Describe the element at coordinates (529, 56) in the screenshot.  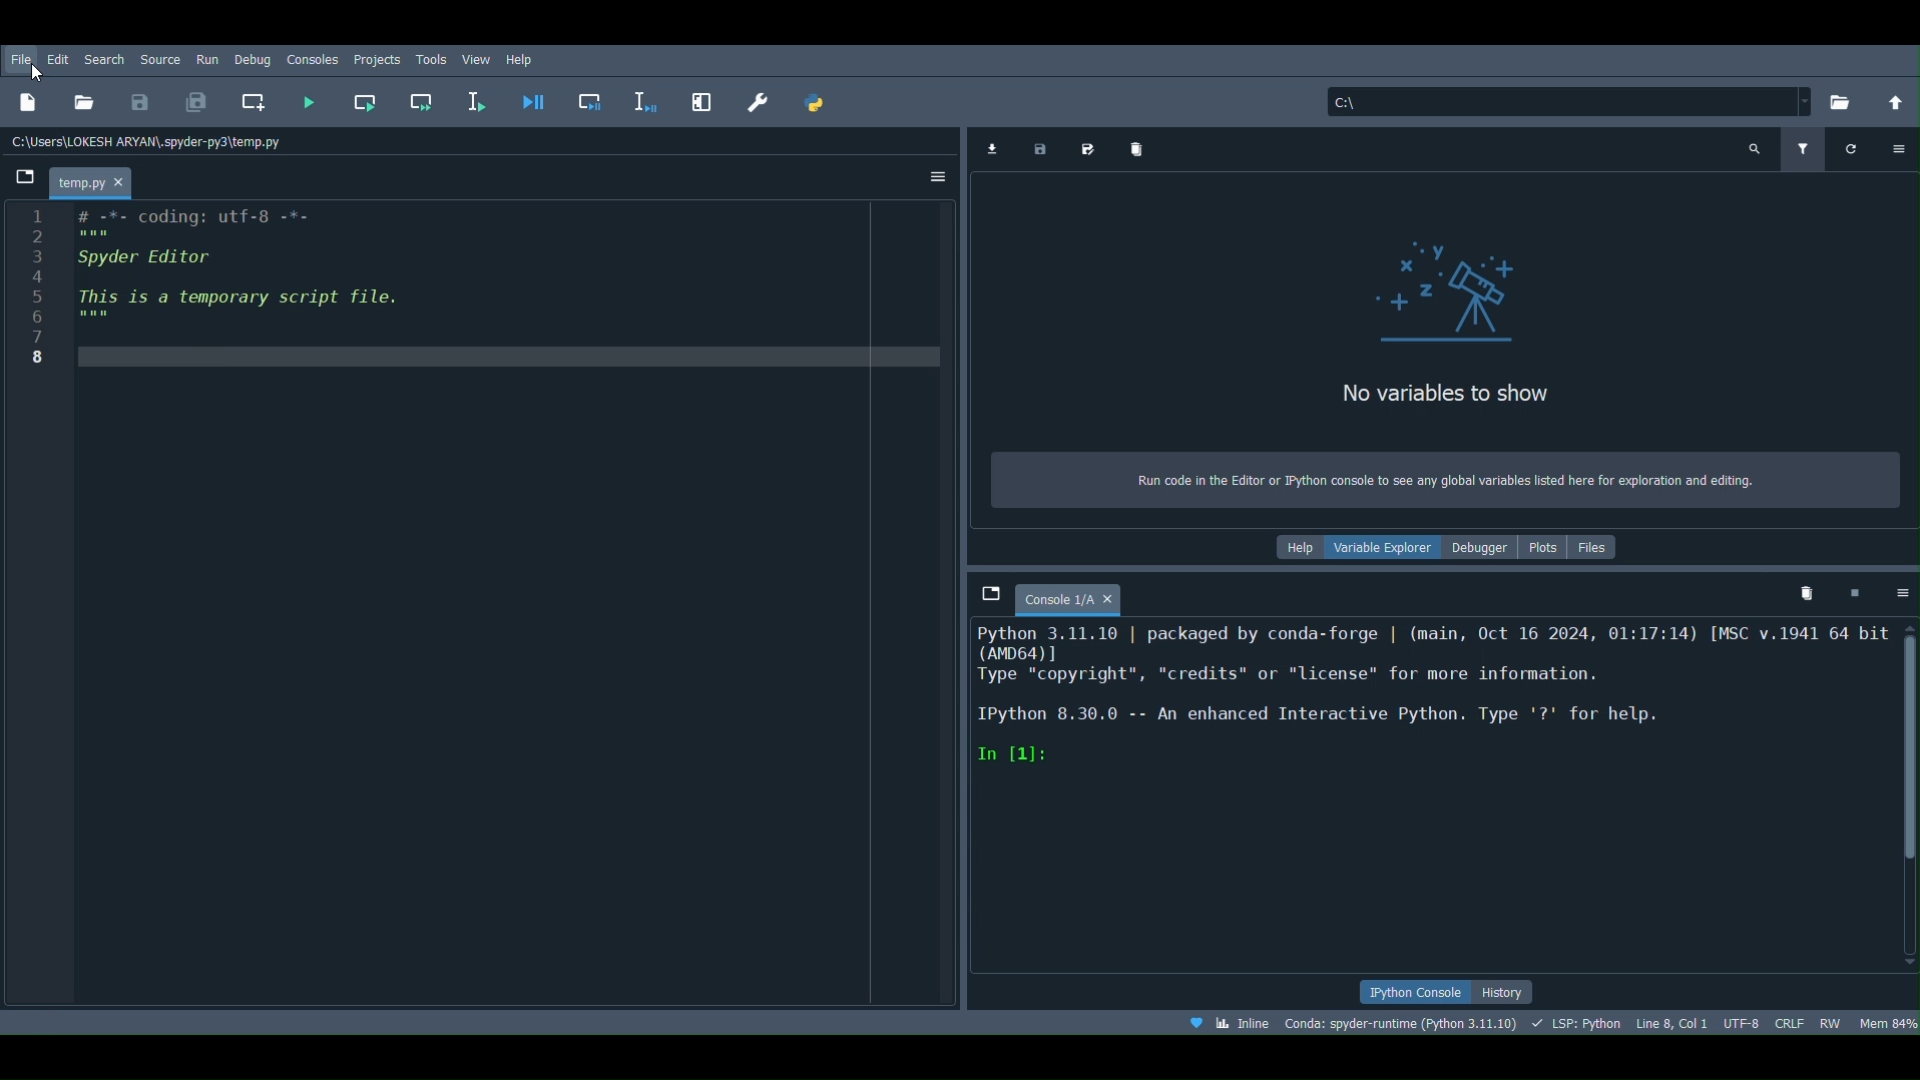
I see `Help` at that location.